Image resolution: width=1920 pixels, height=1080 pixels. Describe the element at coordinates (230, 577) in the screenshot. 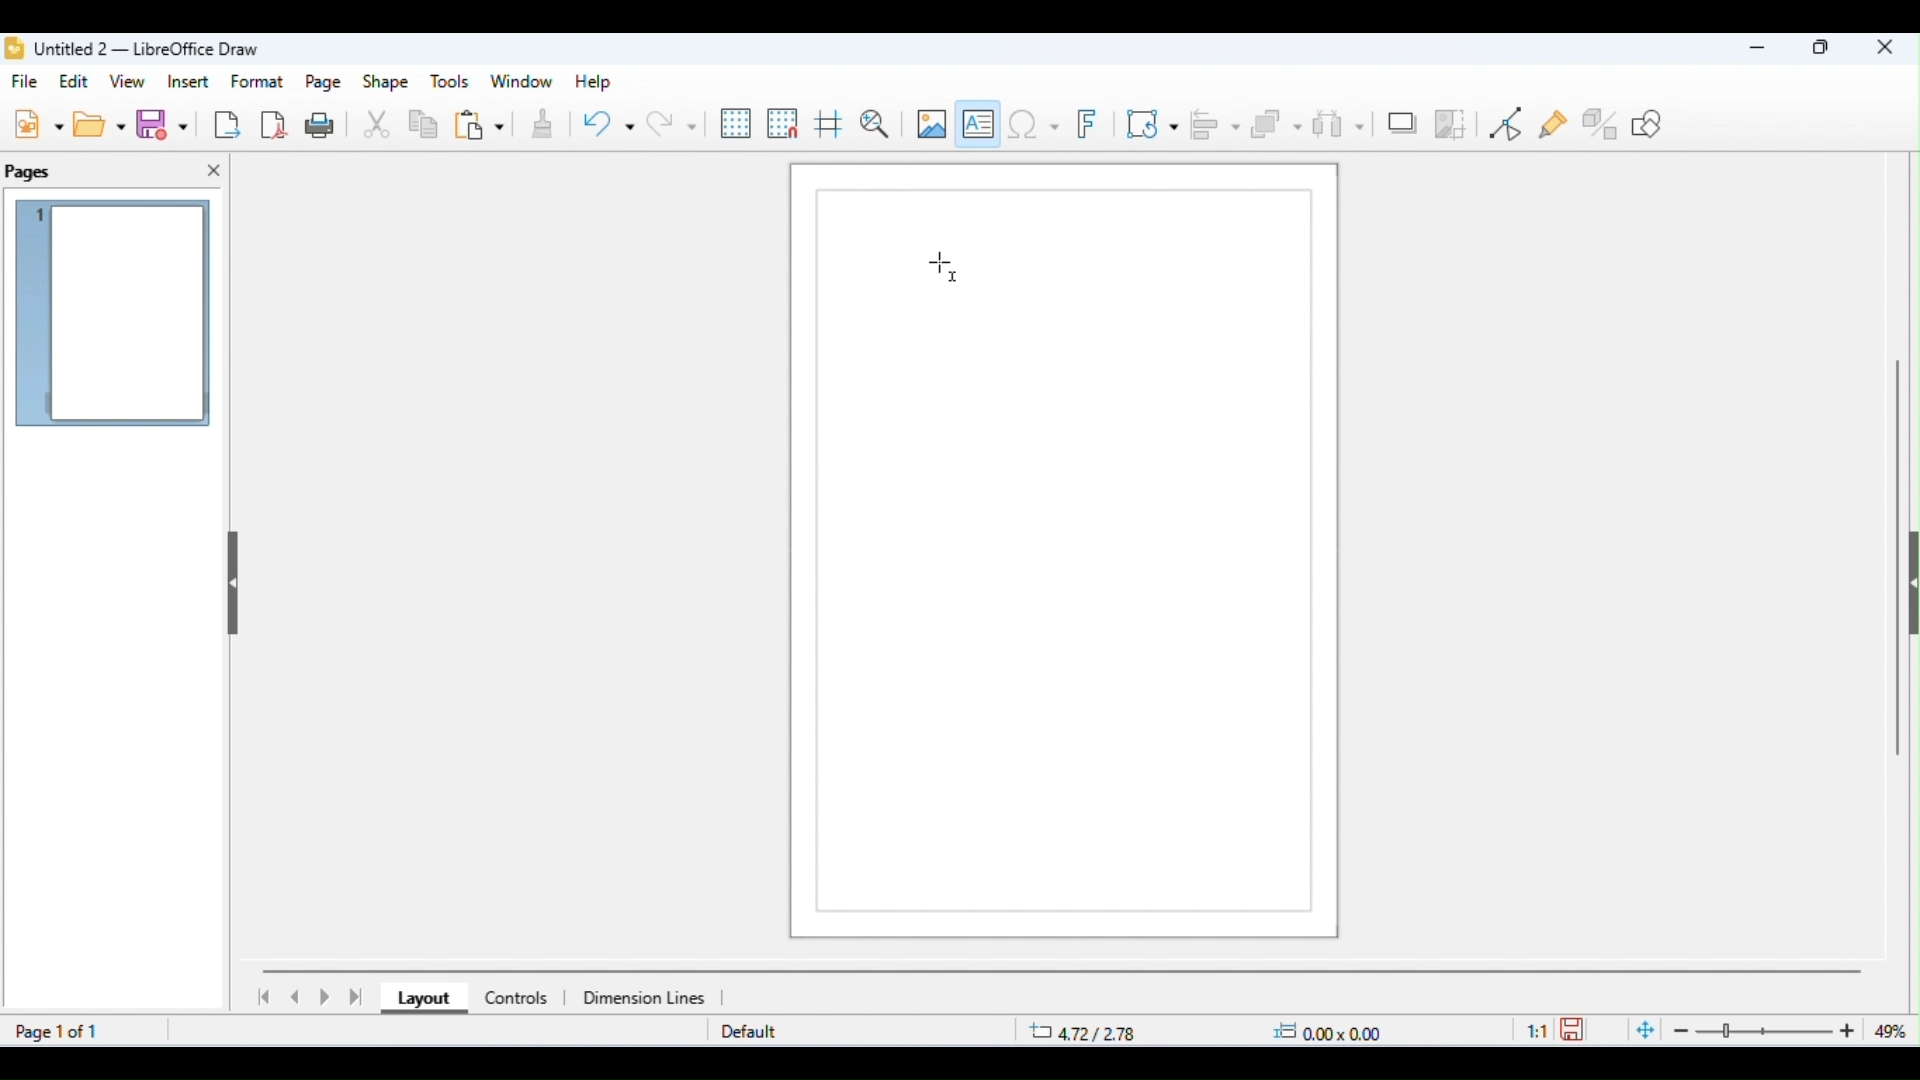

I see `hide` at that location.